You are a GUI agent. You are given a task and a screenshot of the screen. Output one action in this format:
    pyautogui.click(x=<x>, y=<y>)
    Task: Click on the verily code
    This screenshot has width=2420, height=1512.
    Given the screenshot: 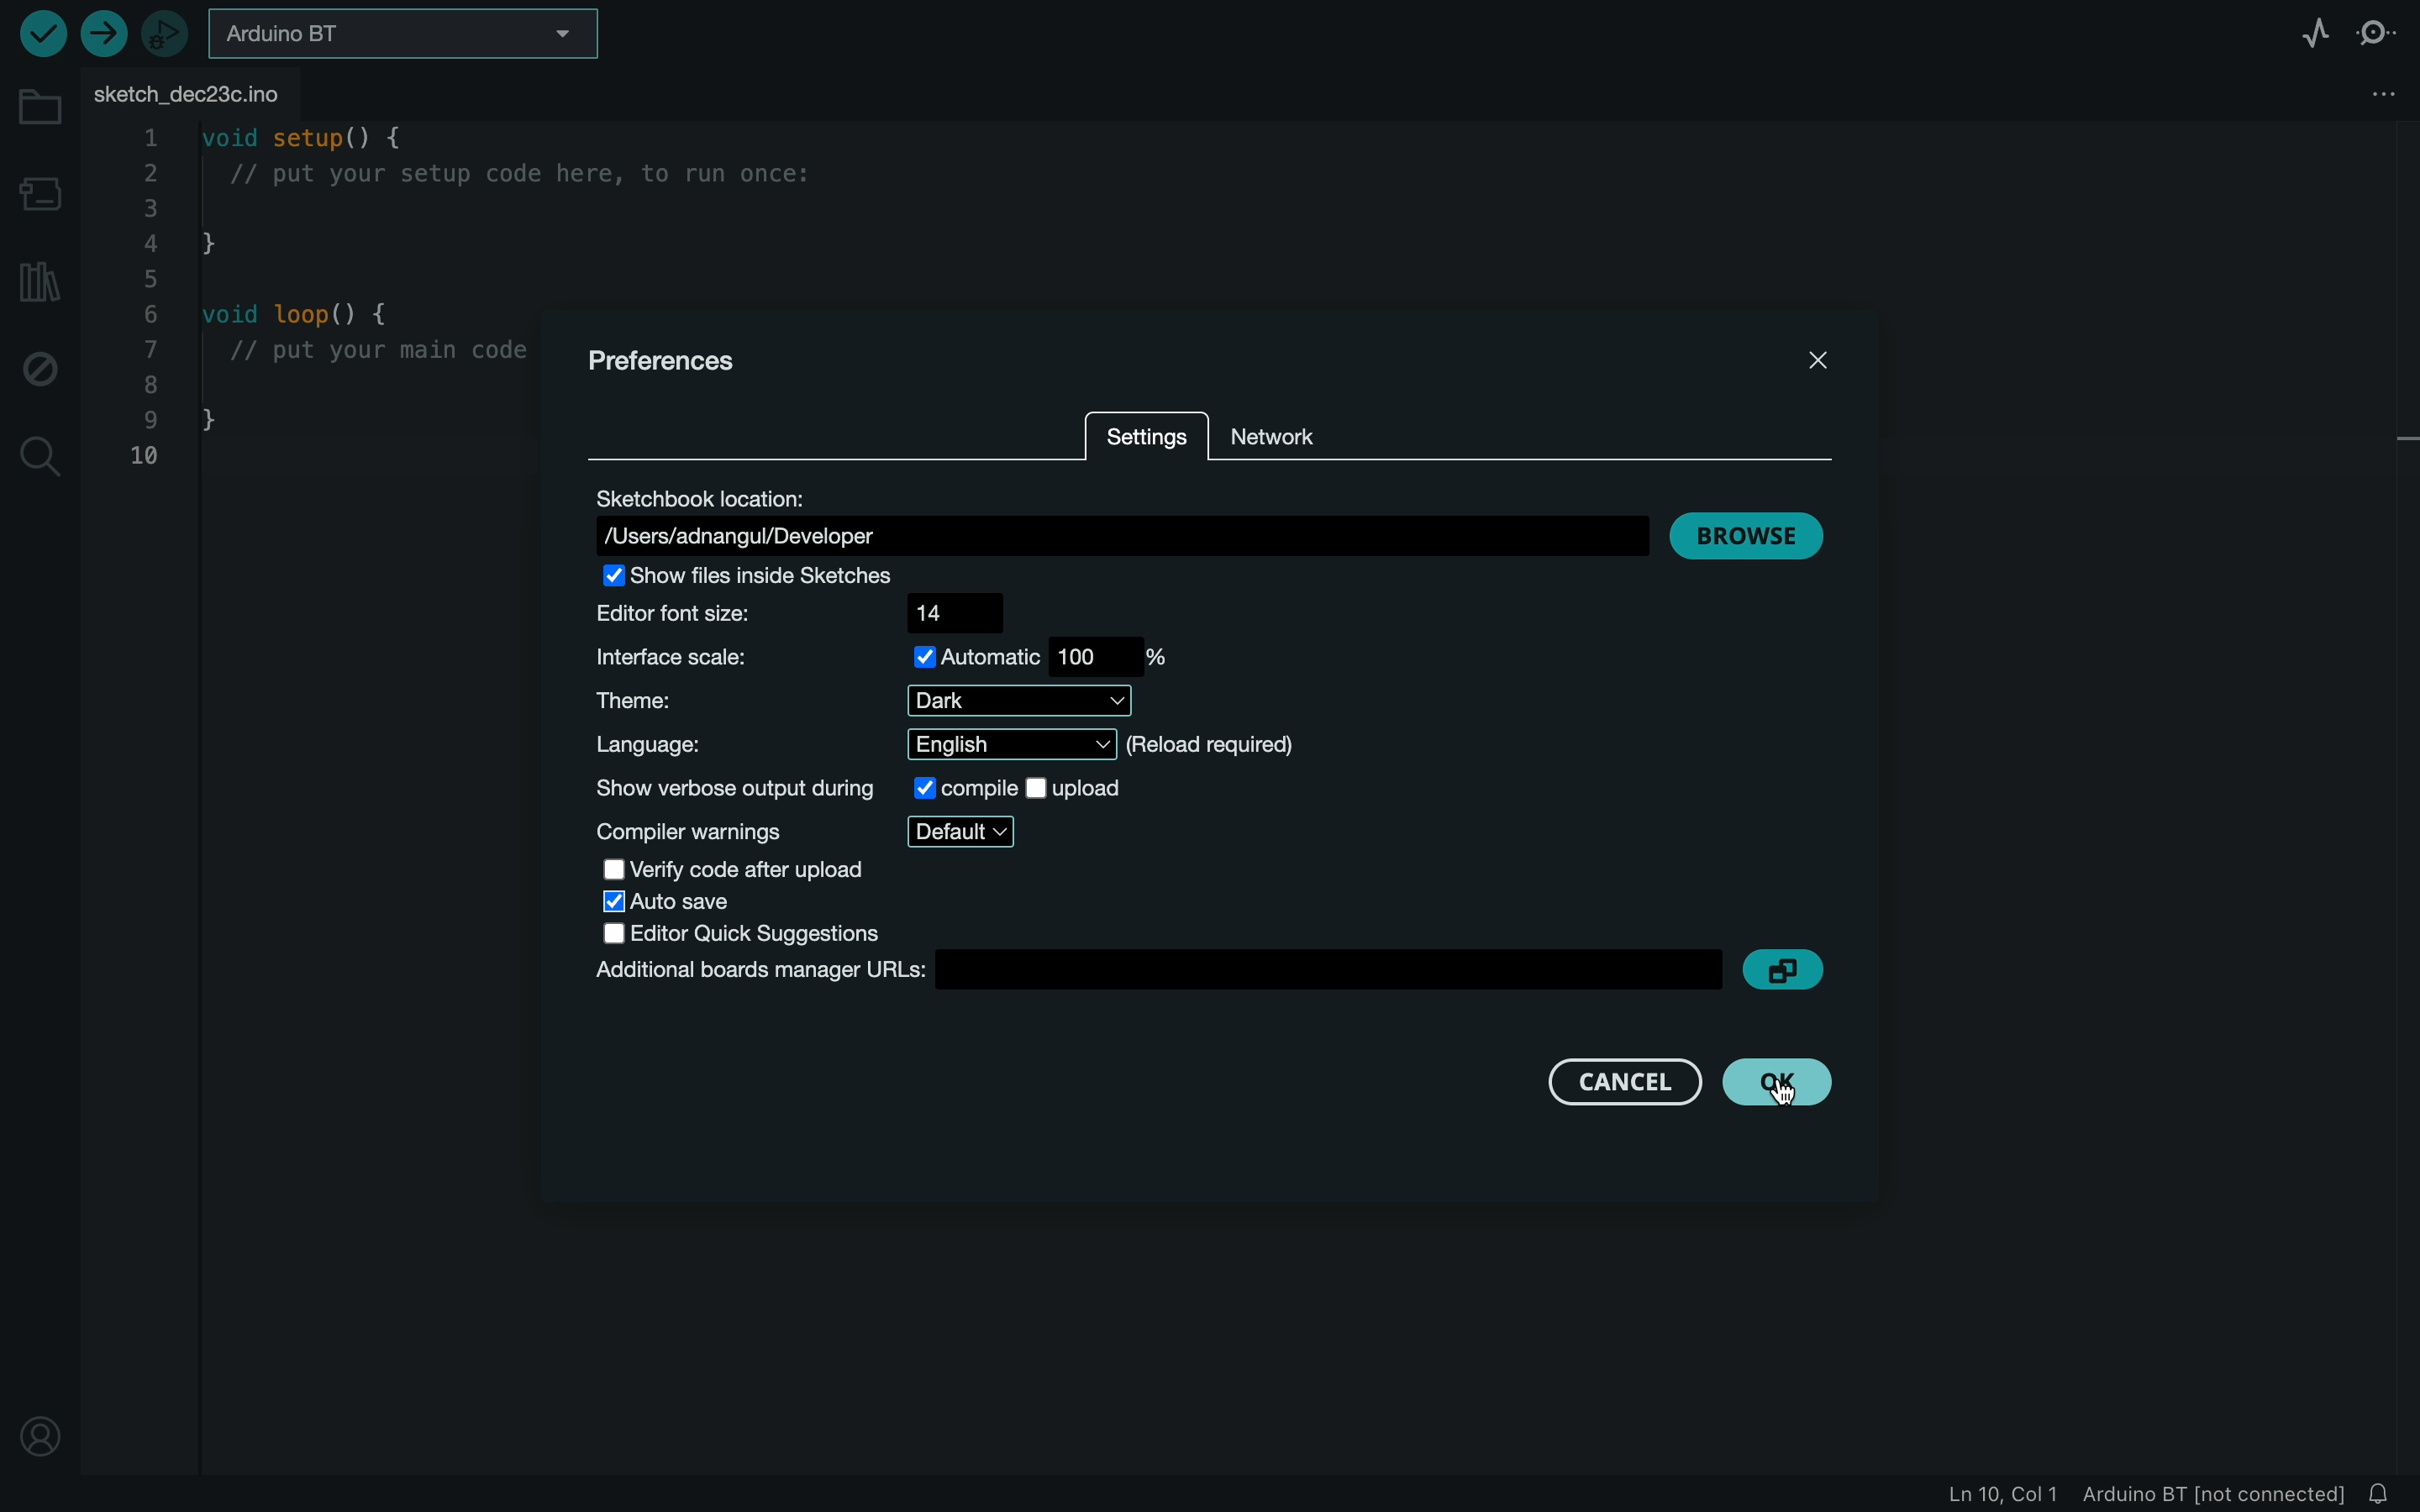 What is the action you would take?
    pyautogui.click(x=775, y=867)
    